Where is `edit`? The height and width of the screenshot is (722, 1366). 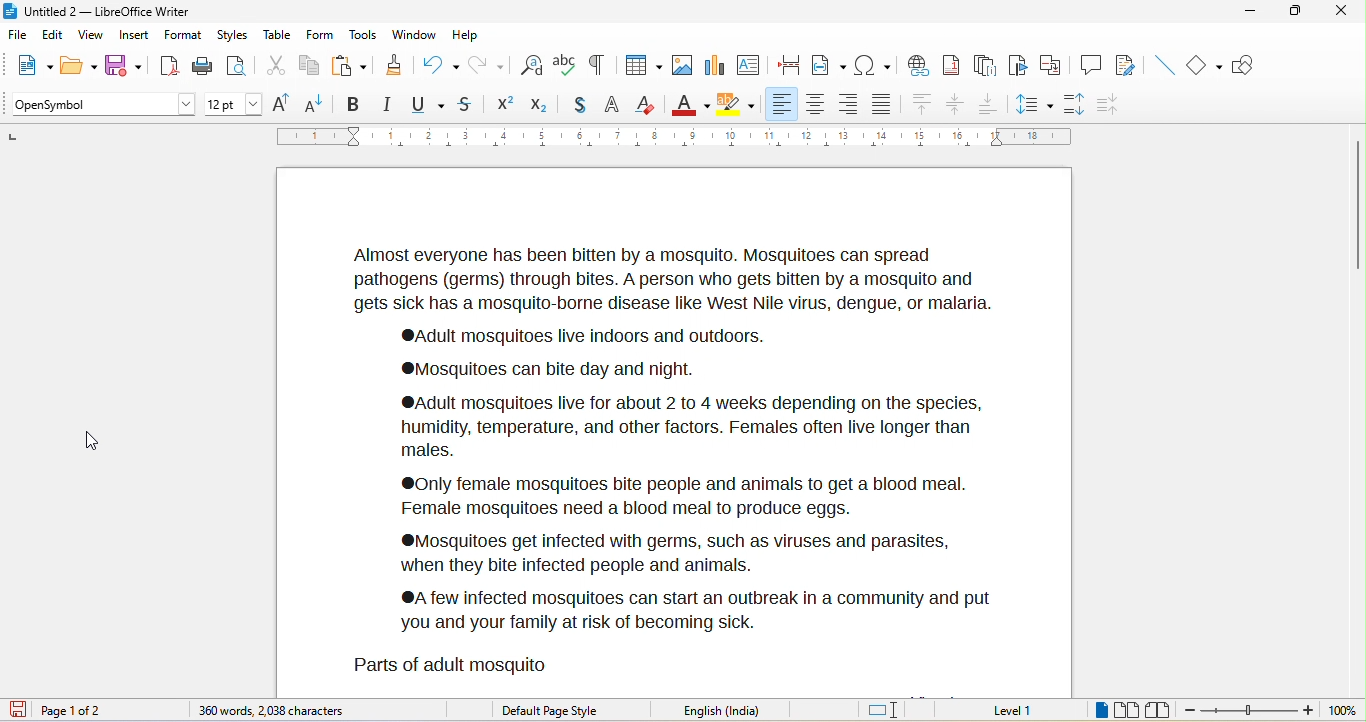 edit is located at coordinates (52, 35).